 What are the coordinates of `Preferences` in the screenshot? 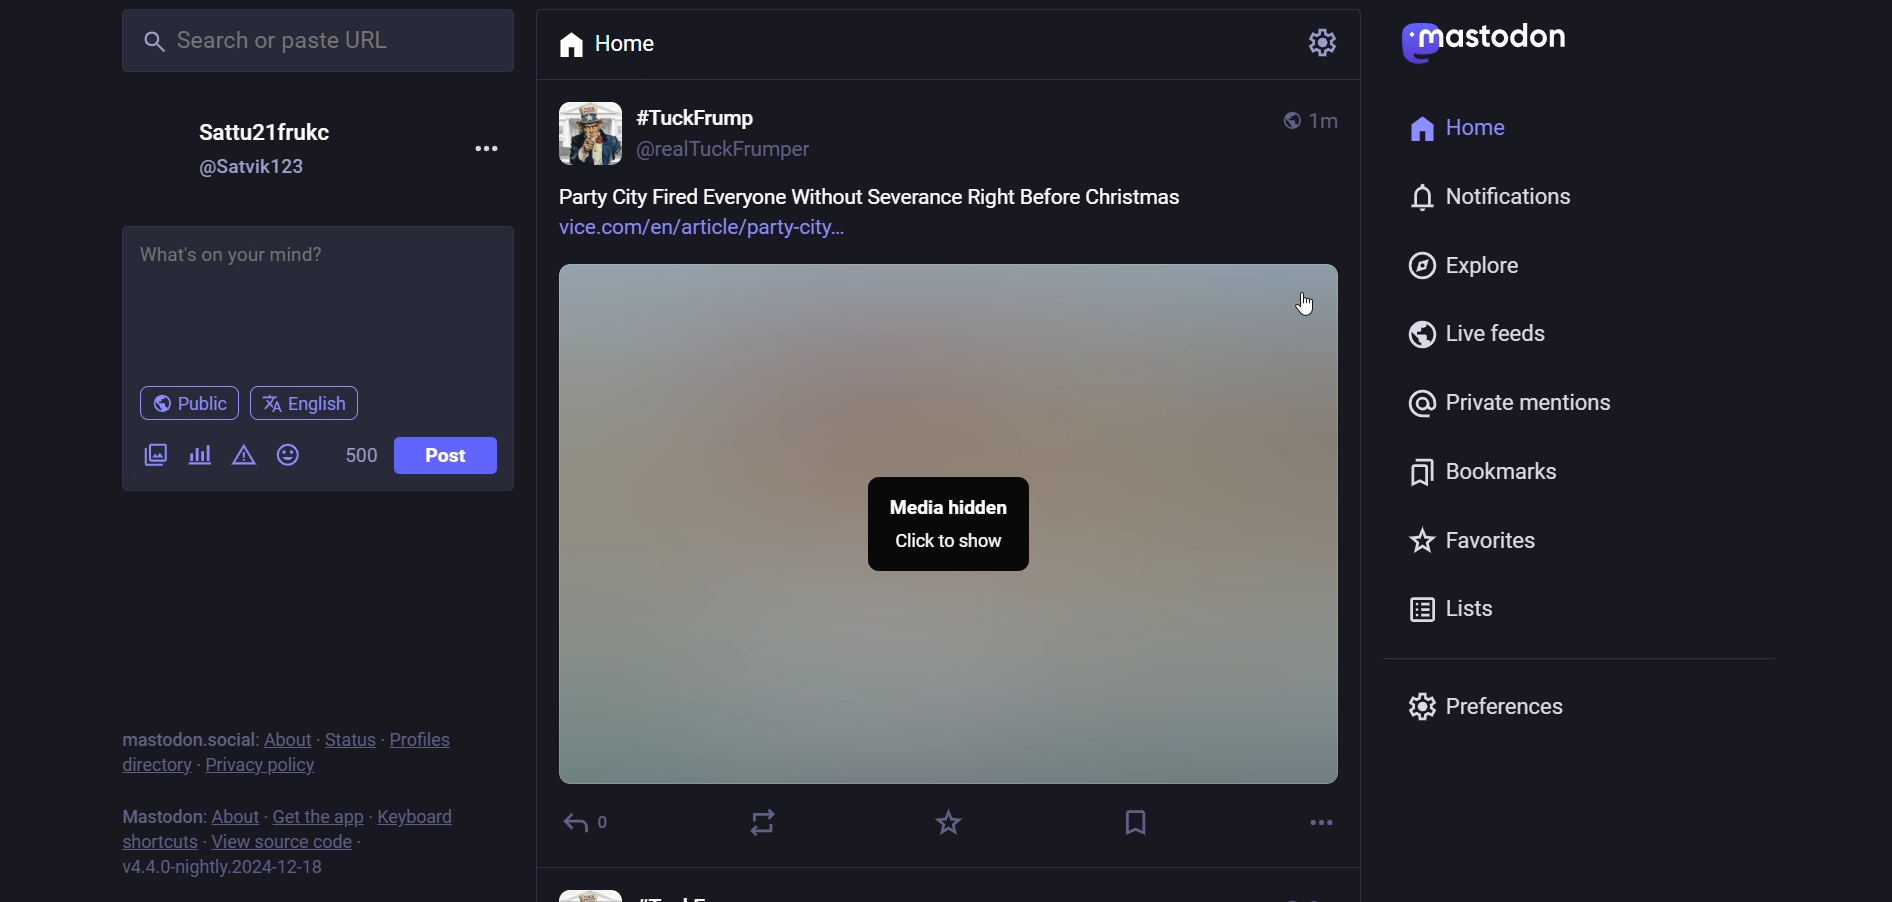 It's located at (1488, 713).